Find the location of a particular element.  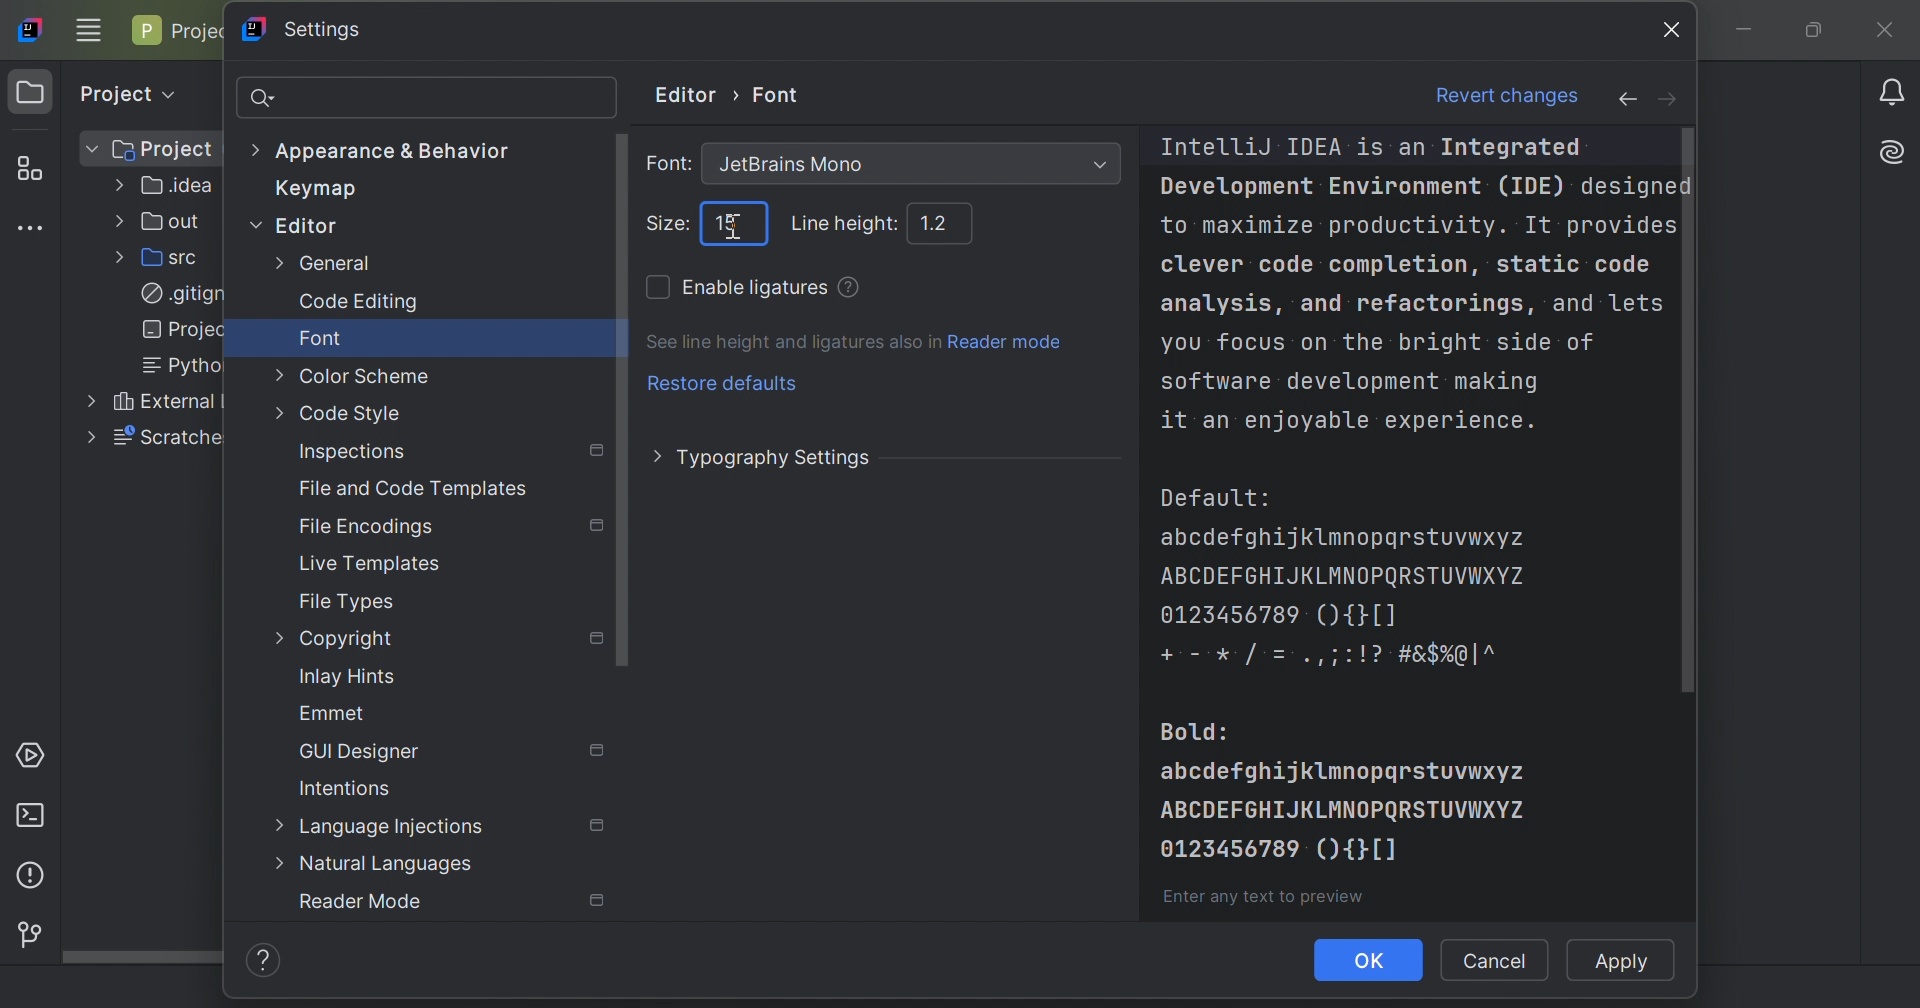

Editor is located at coordinates (293, 224).